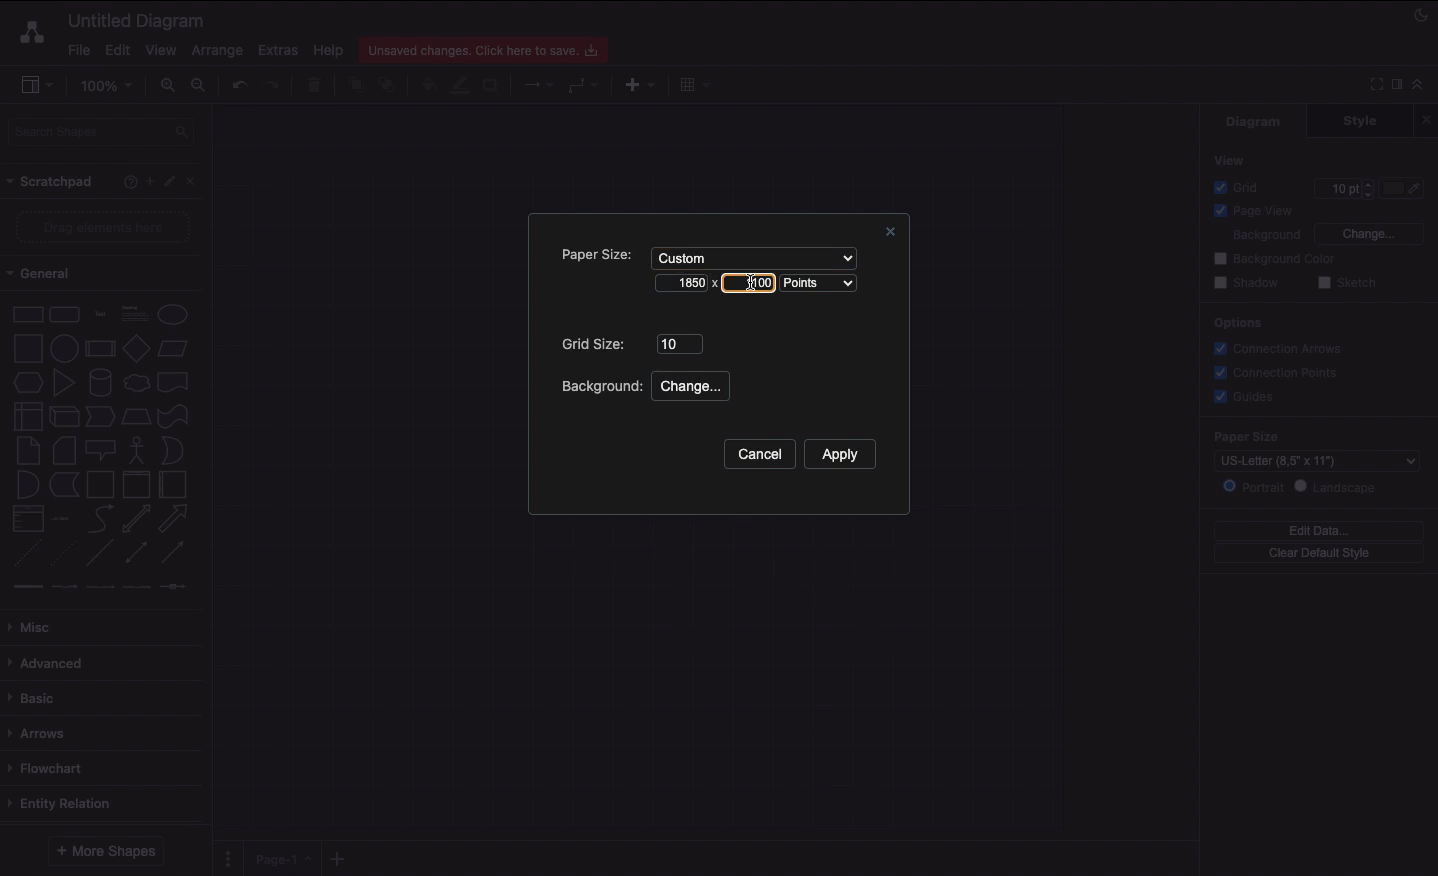 This screenshot has height=876, width=1438. Describe the element at coordinates (278, 49) in the screenshot. I see `Extras` at that location.